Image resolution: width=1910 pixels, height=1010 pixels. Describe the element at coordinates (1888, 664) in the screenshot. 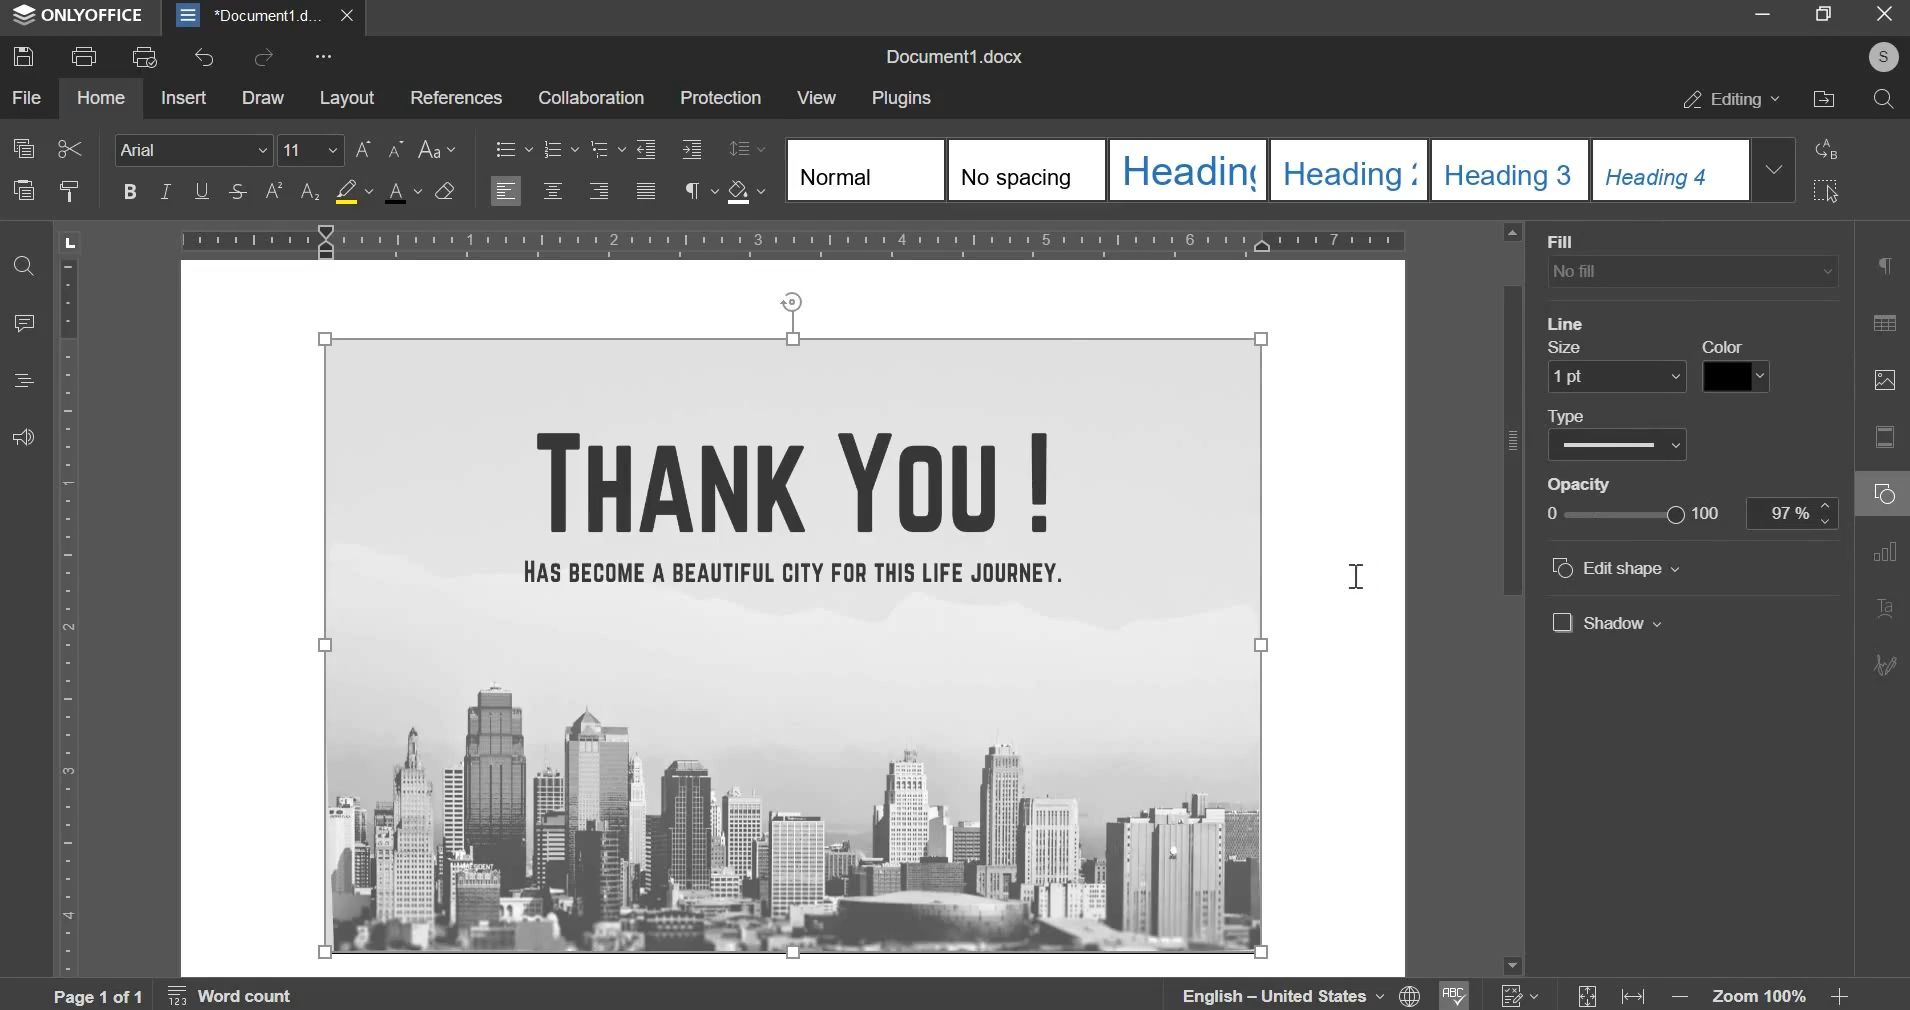

I see `signature` at that location.